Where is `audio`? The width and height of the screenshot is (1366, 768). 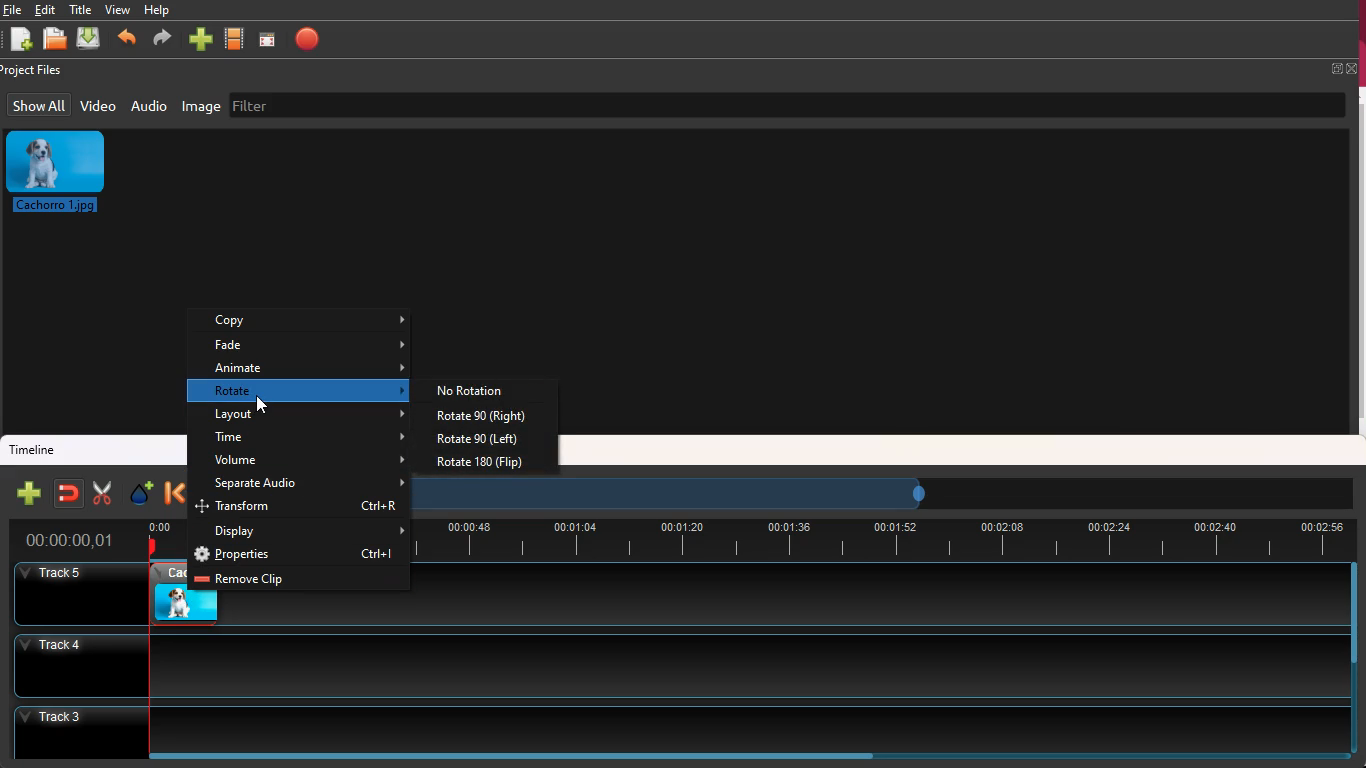
audio is located at coordinates (151, 106).